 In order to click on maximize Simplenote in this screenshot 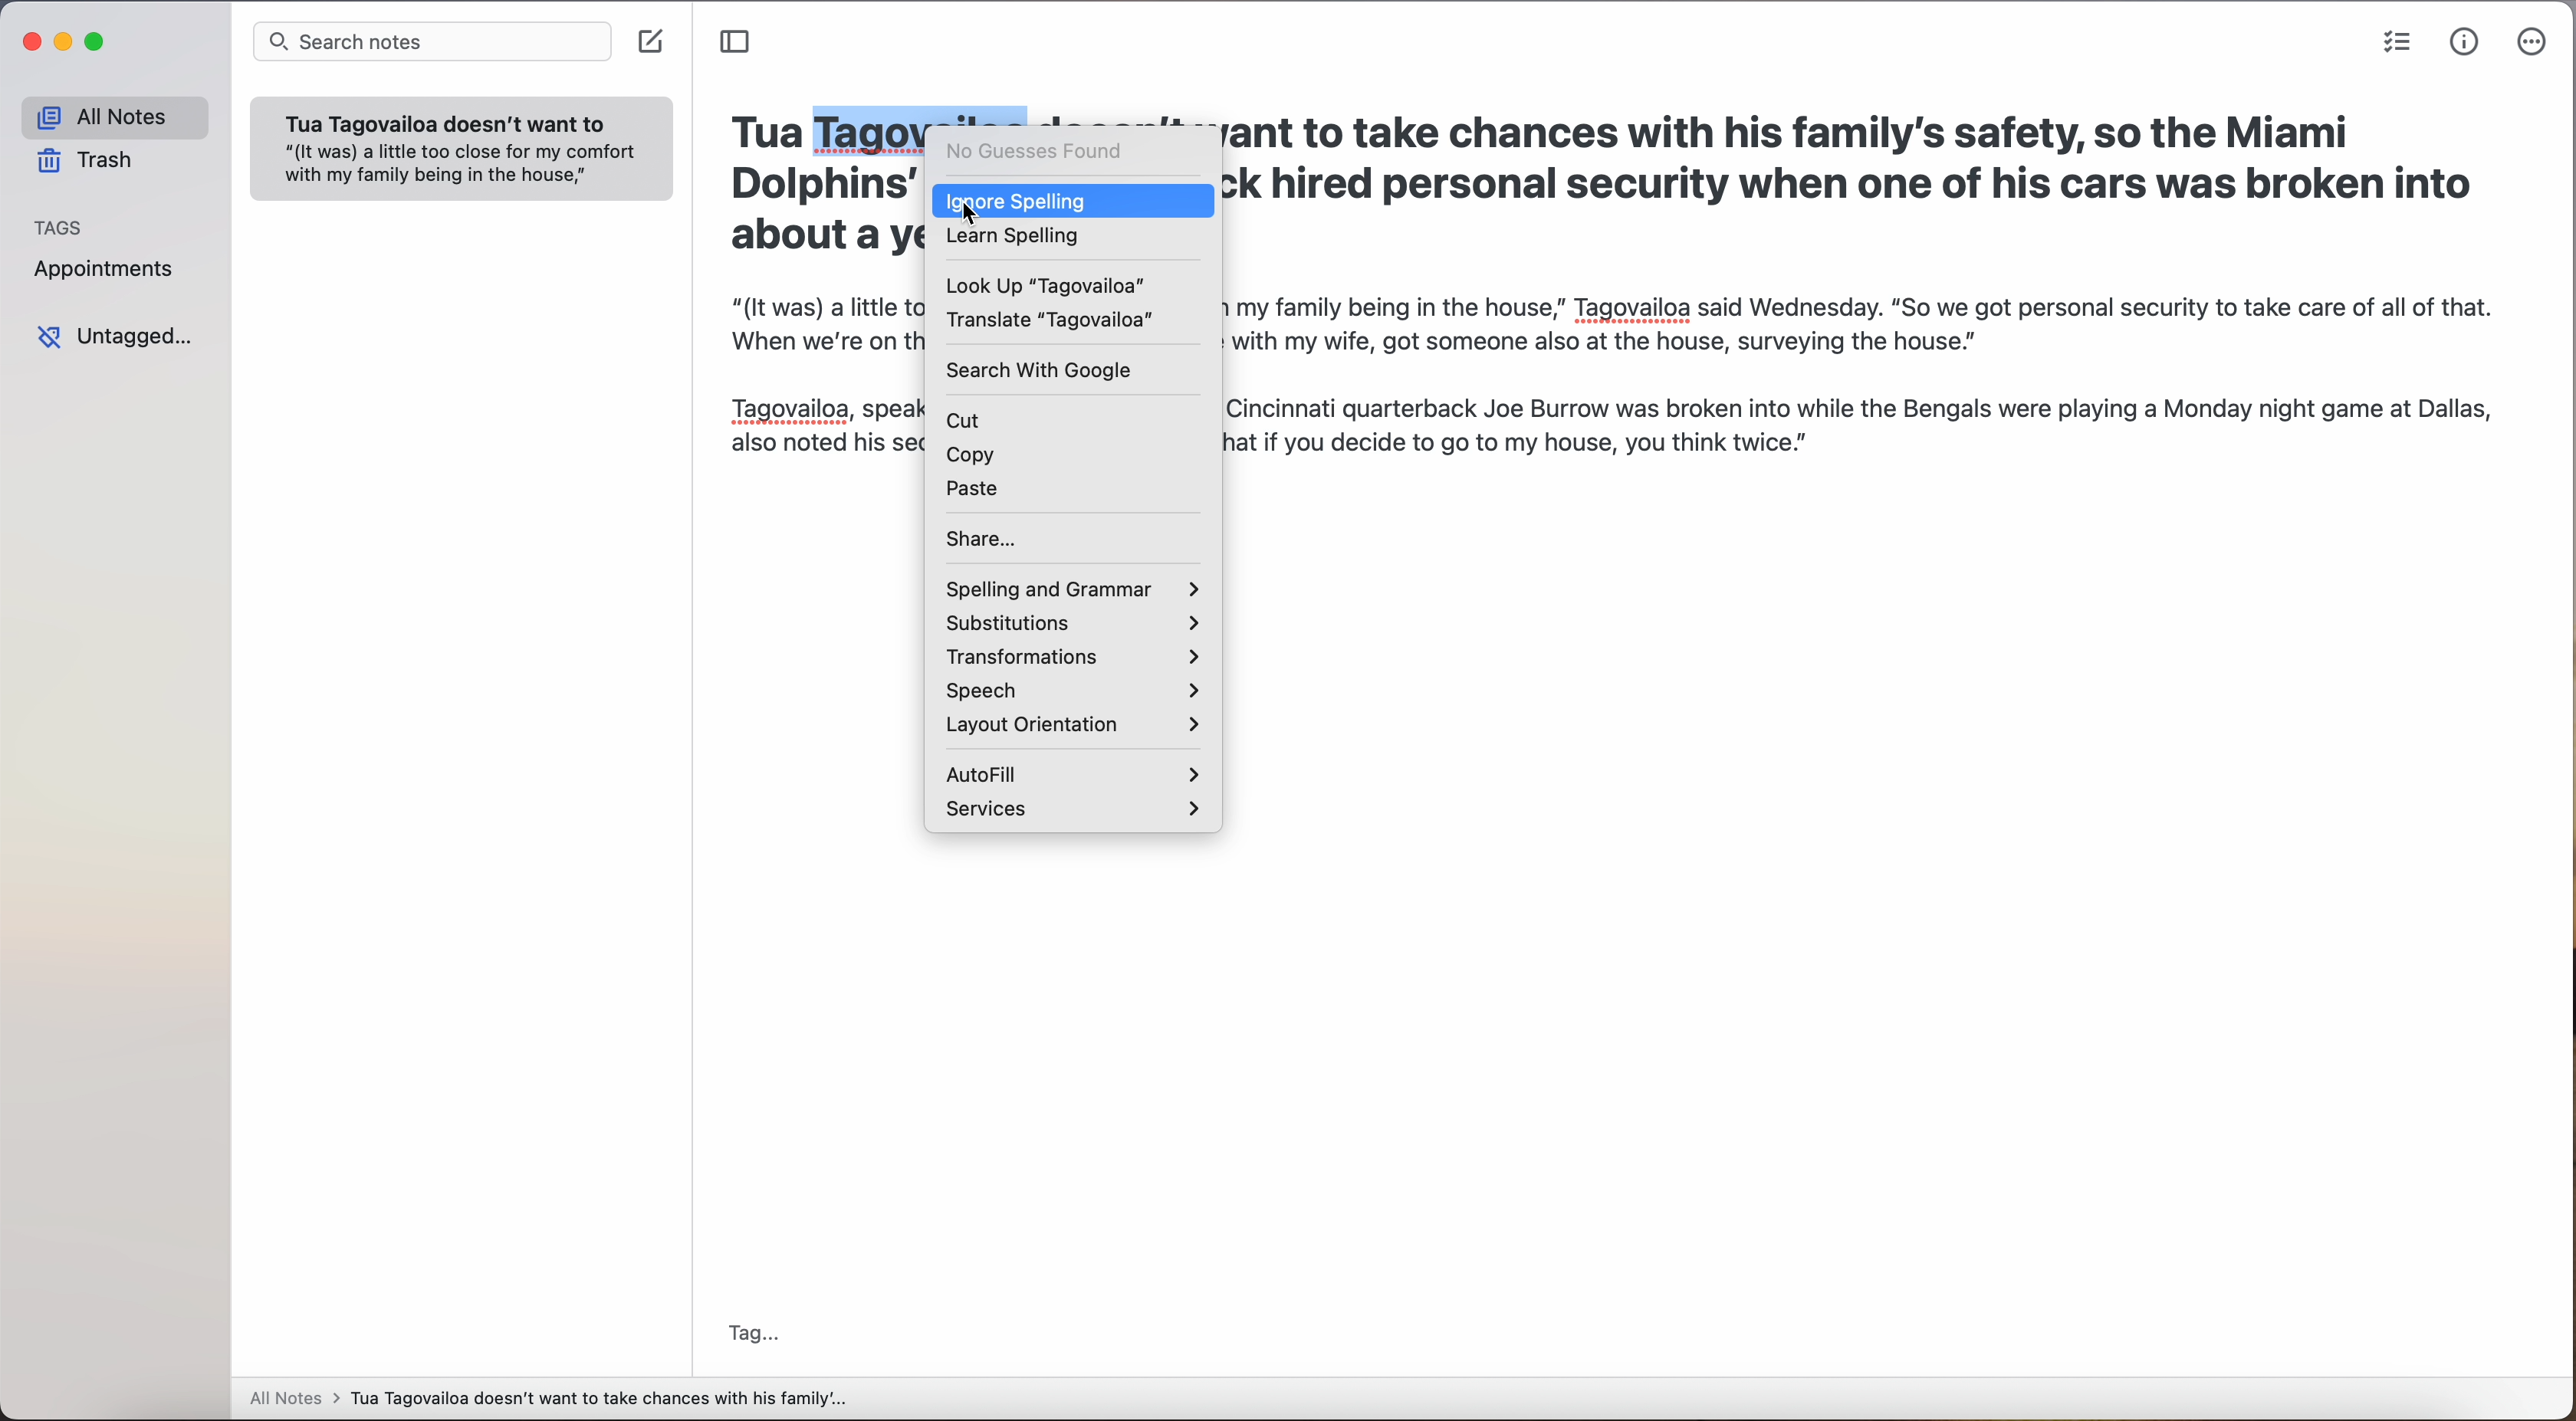, I will do `click(98, 42)`.